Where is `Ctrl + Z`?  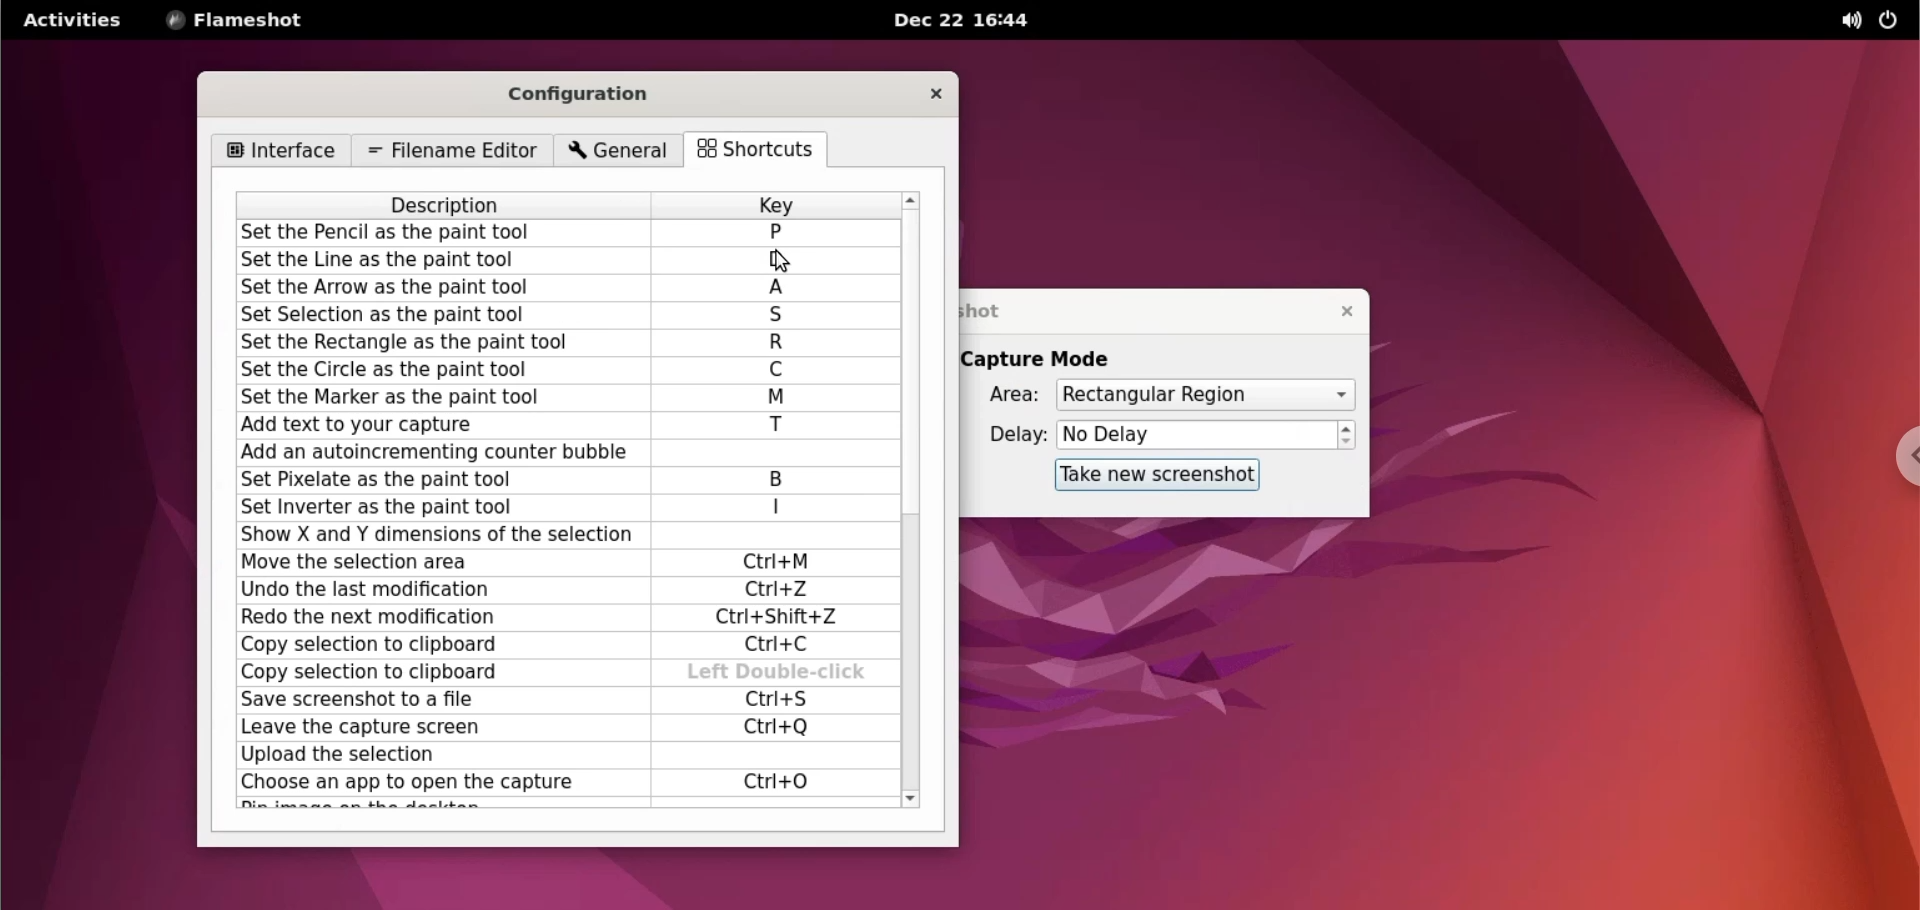 Ctrl + Z is located at coordinates (777, 590).